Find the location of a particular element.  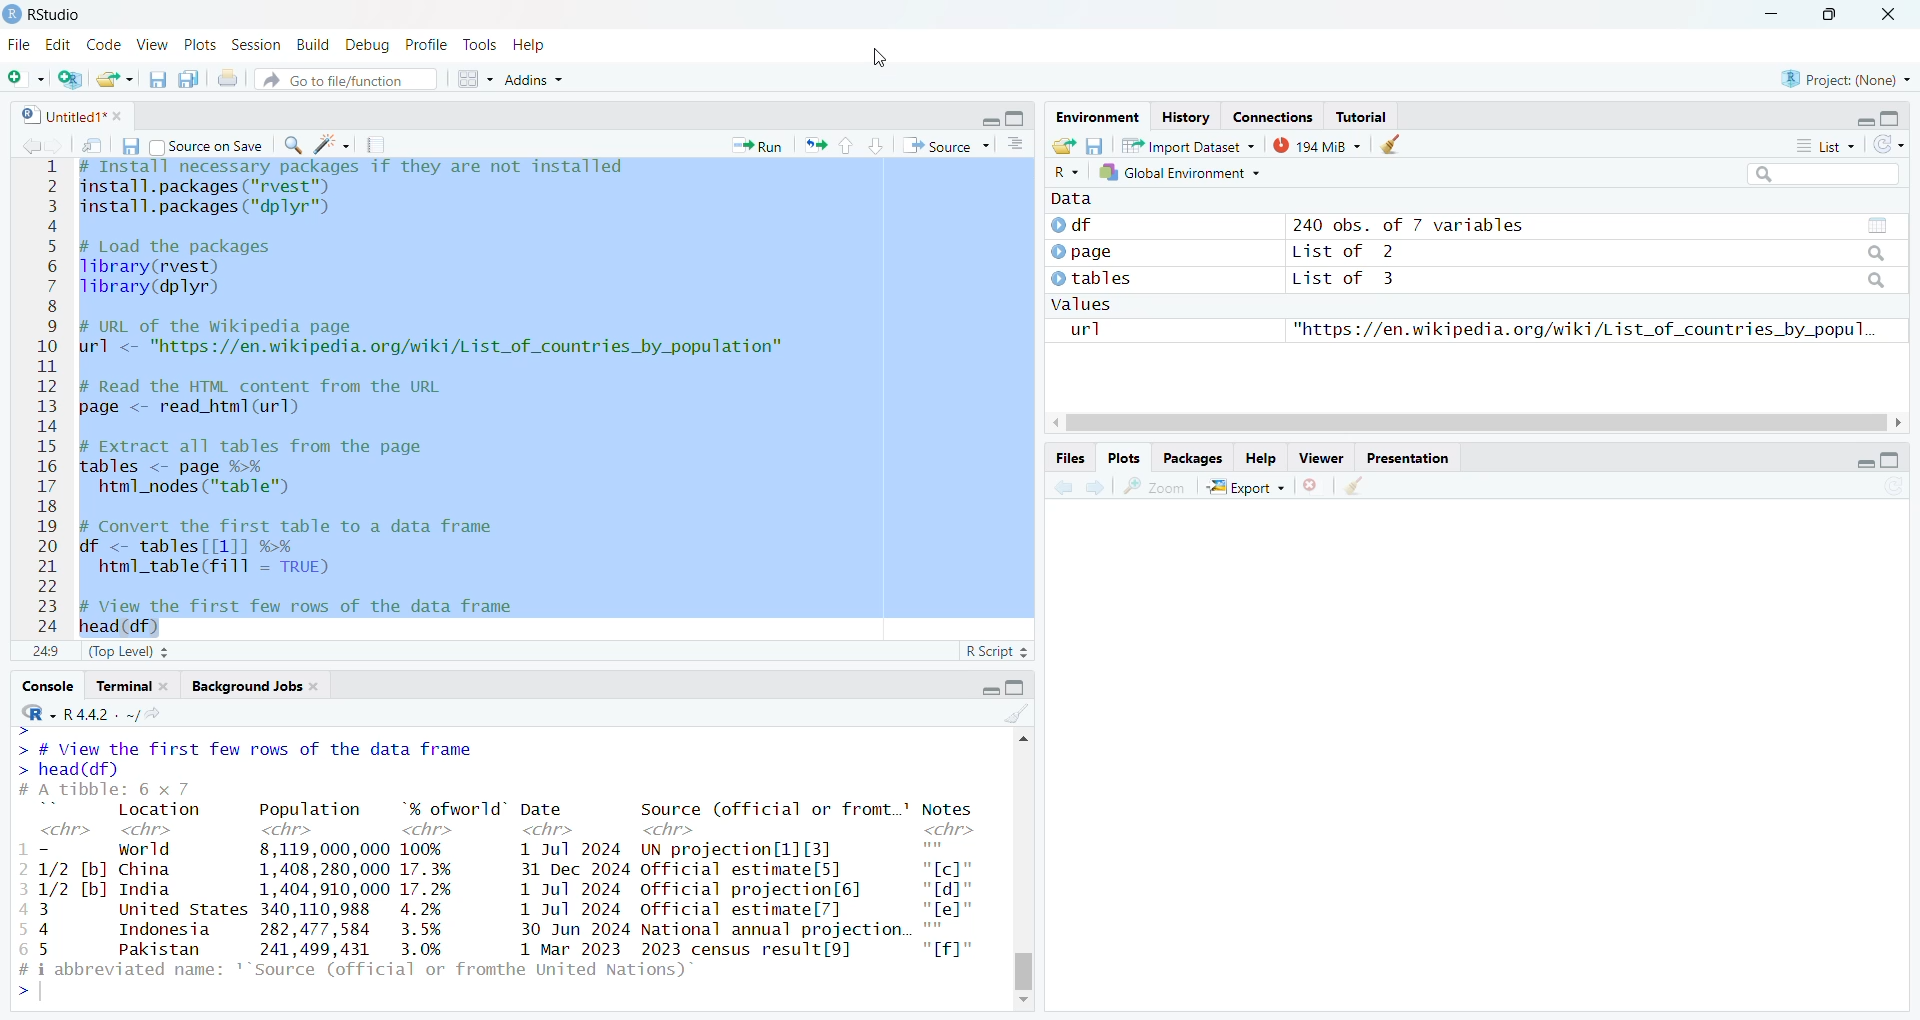

refresh is located at coordinates (1892, 485).